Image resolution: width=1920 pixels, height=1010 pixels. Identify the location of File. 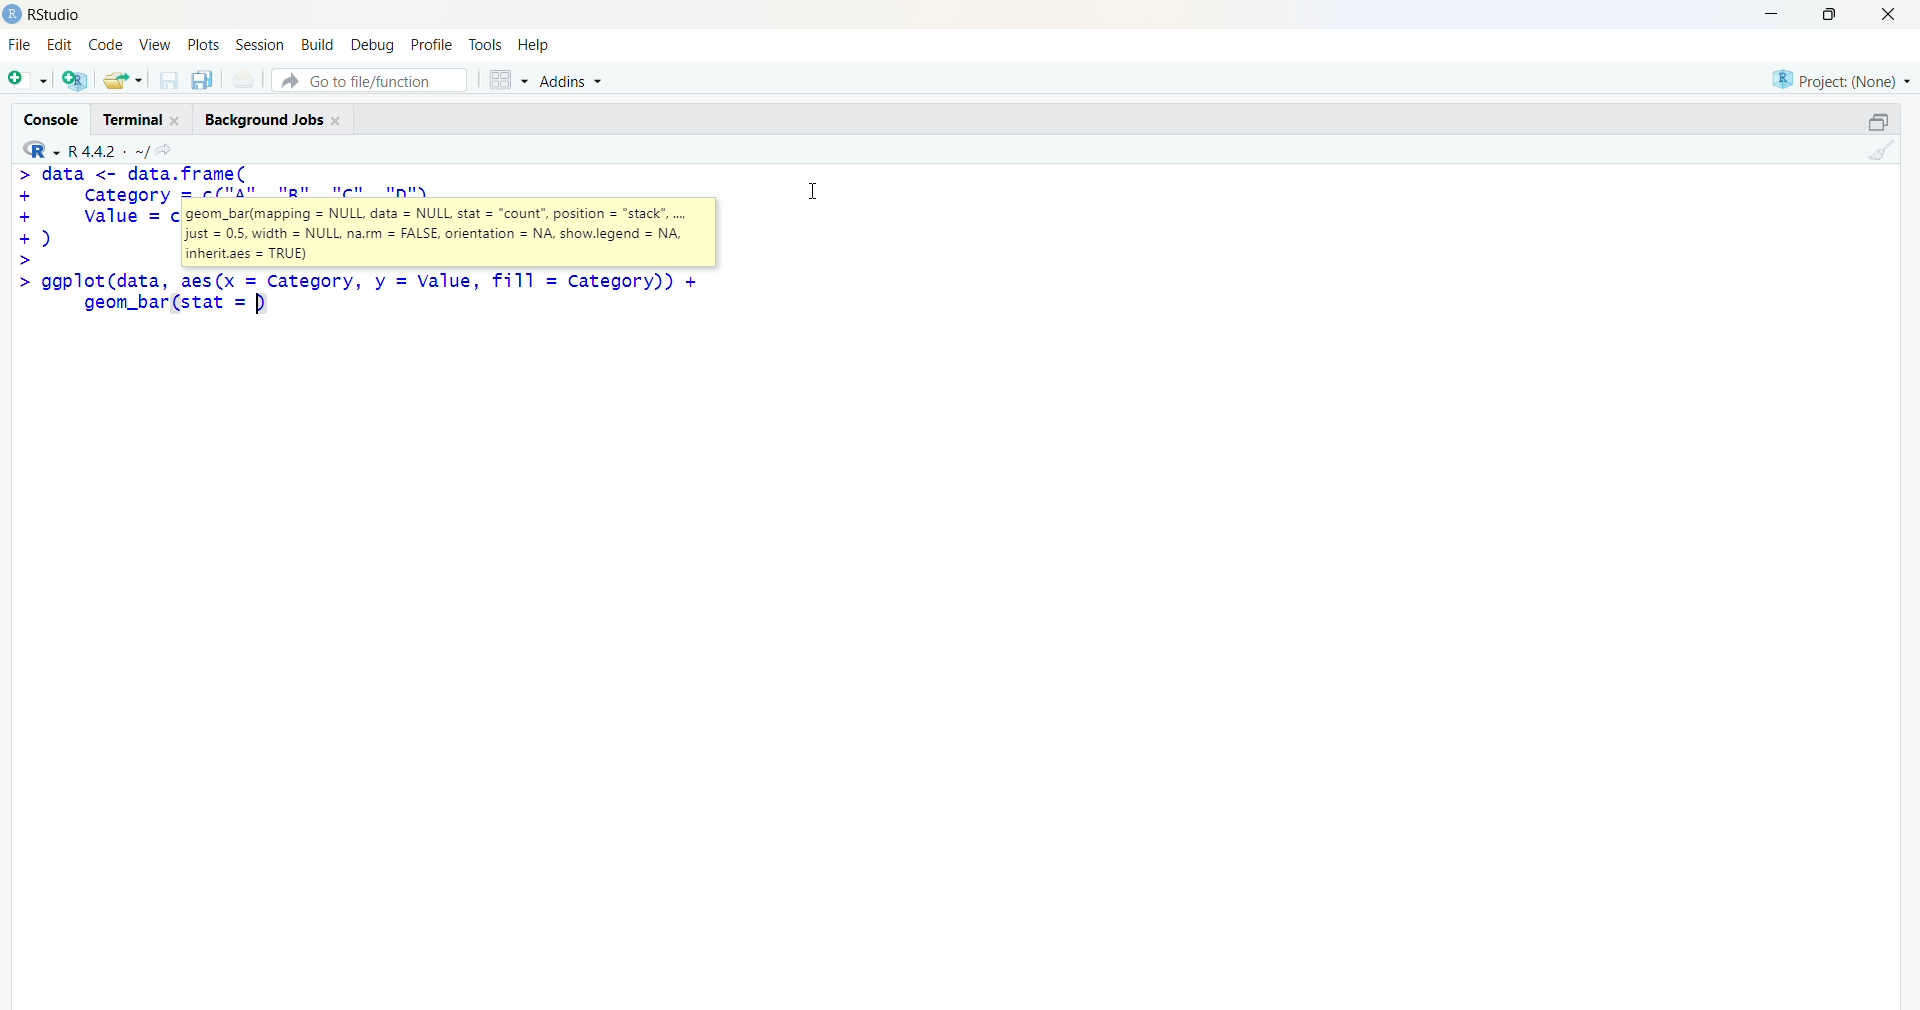
(20, 45).